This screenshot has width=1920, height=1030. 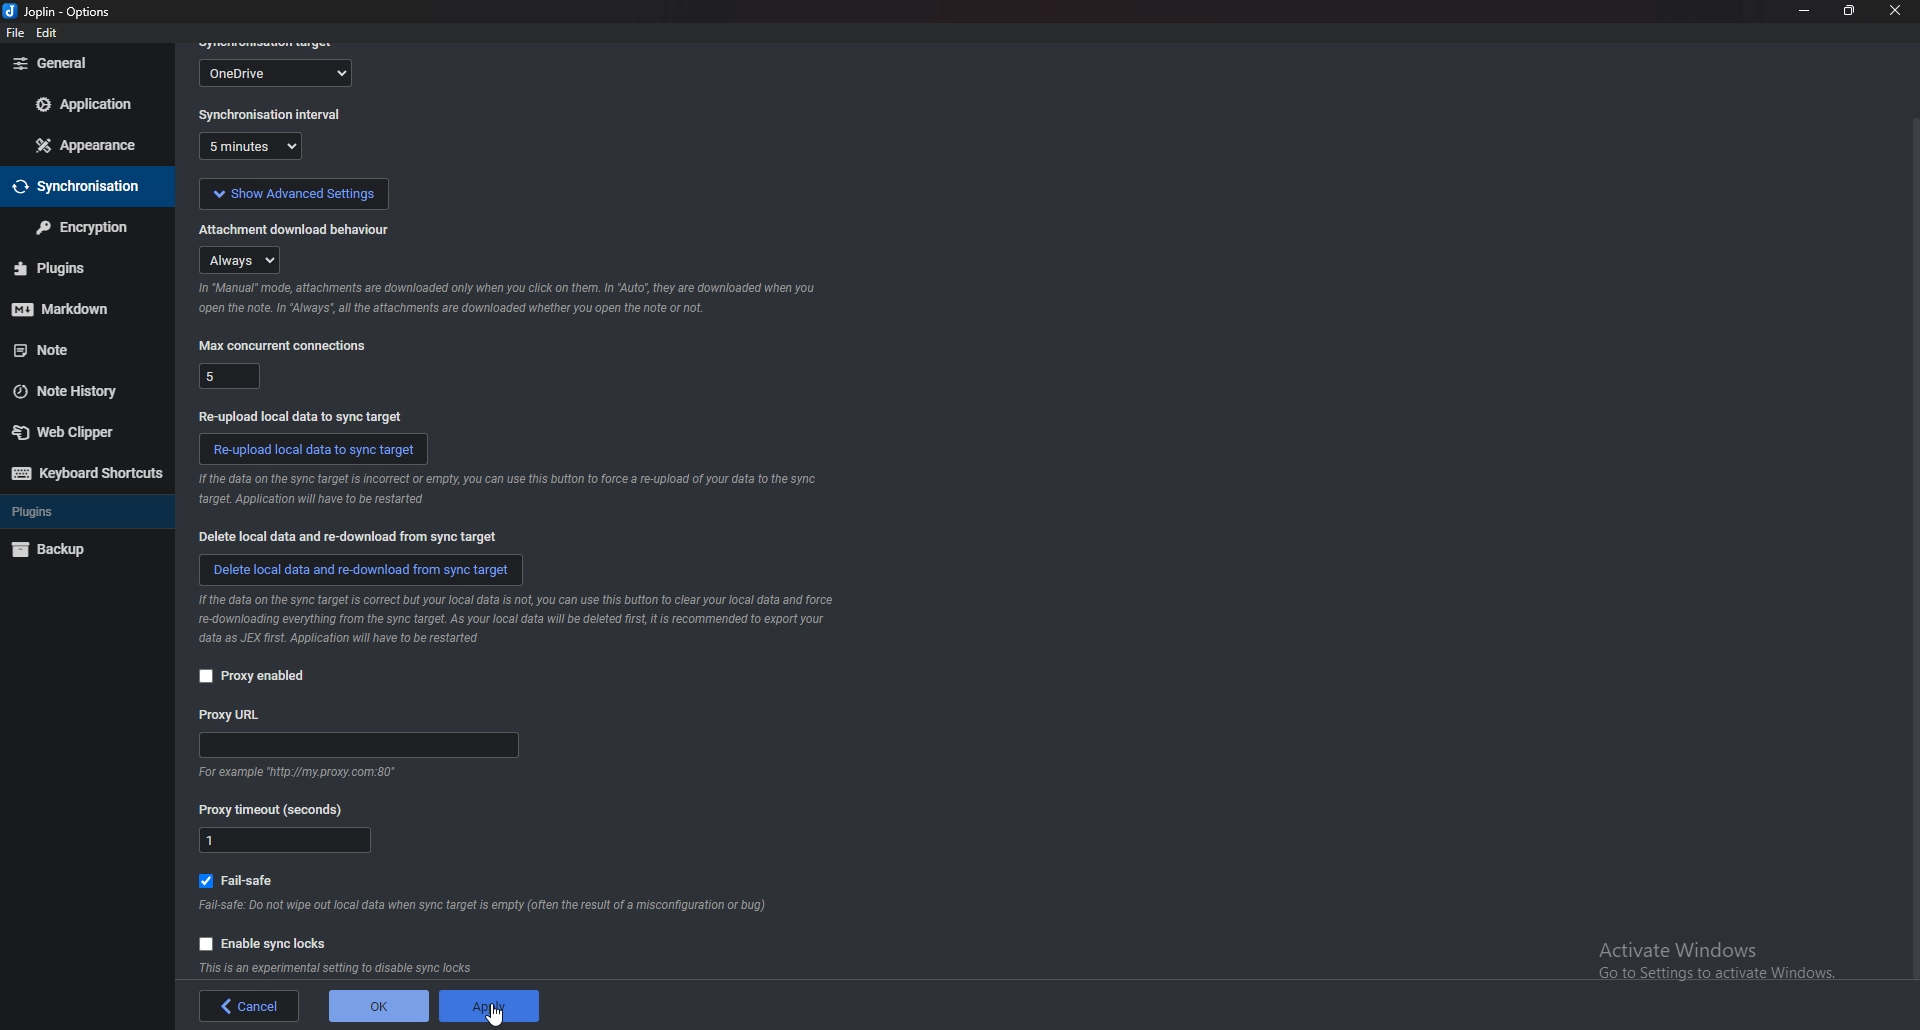 I want to click on note history, so click(x=76, y=391).